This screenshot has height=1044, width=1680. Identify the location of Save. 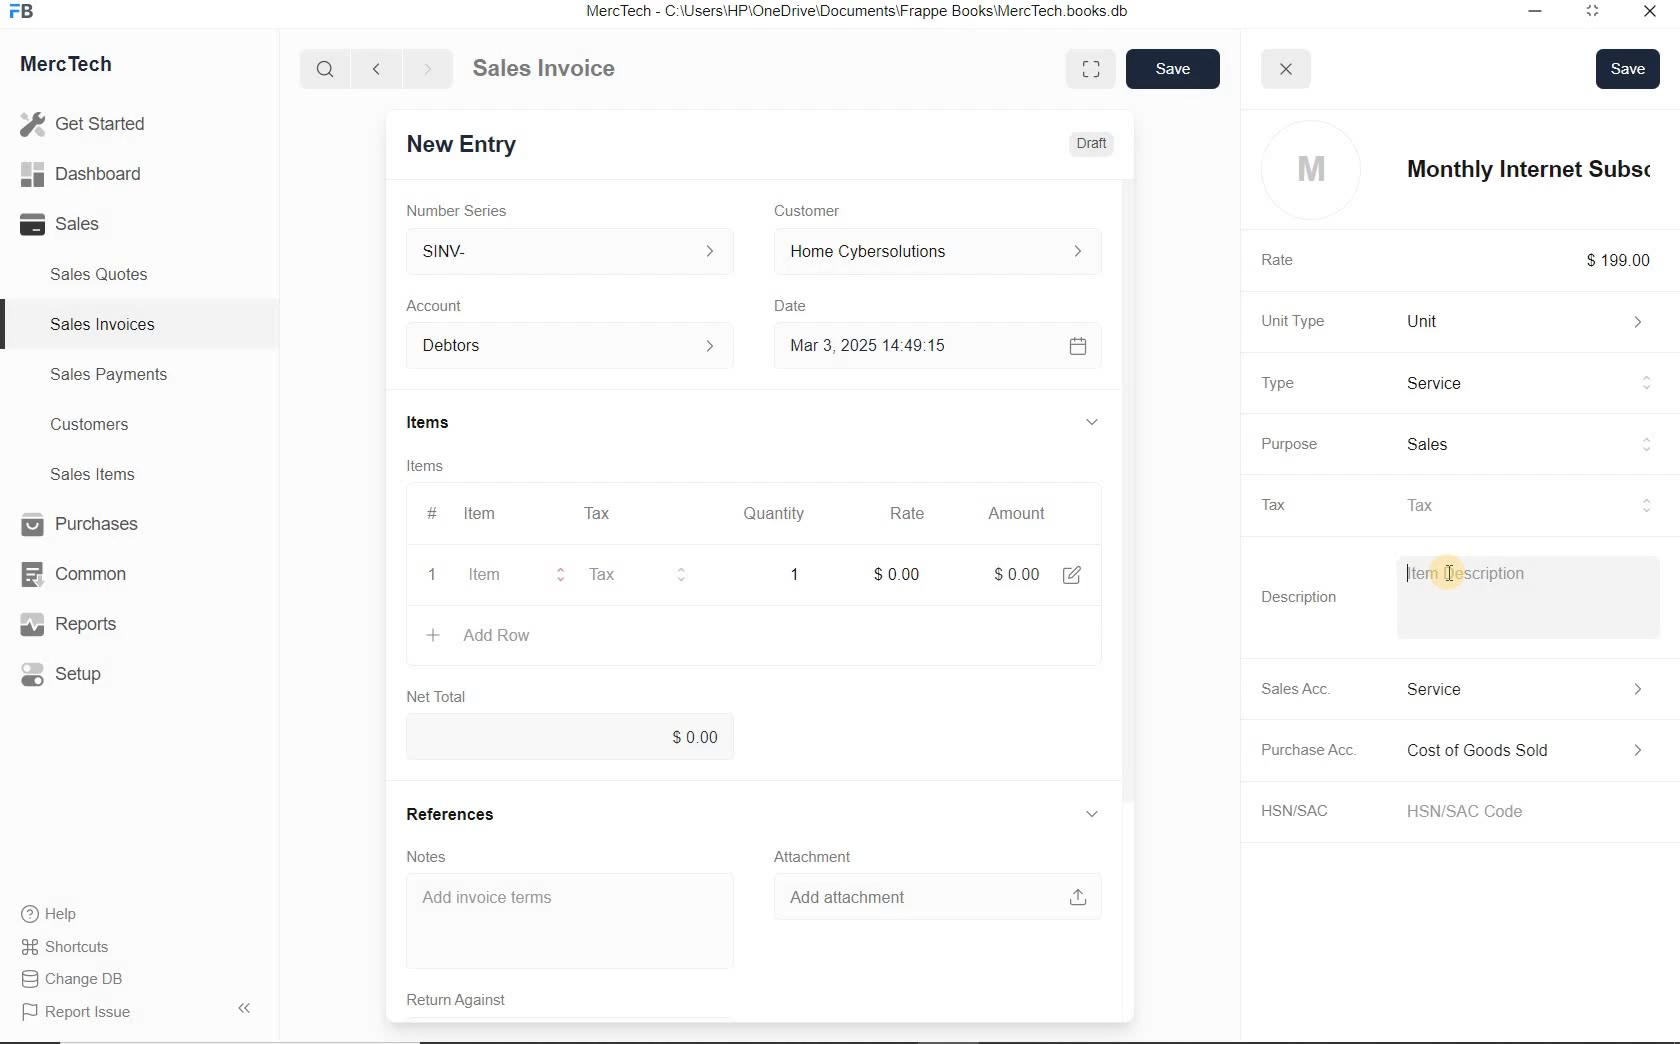
(1629, 66).